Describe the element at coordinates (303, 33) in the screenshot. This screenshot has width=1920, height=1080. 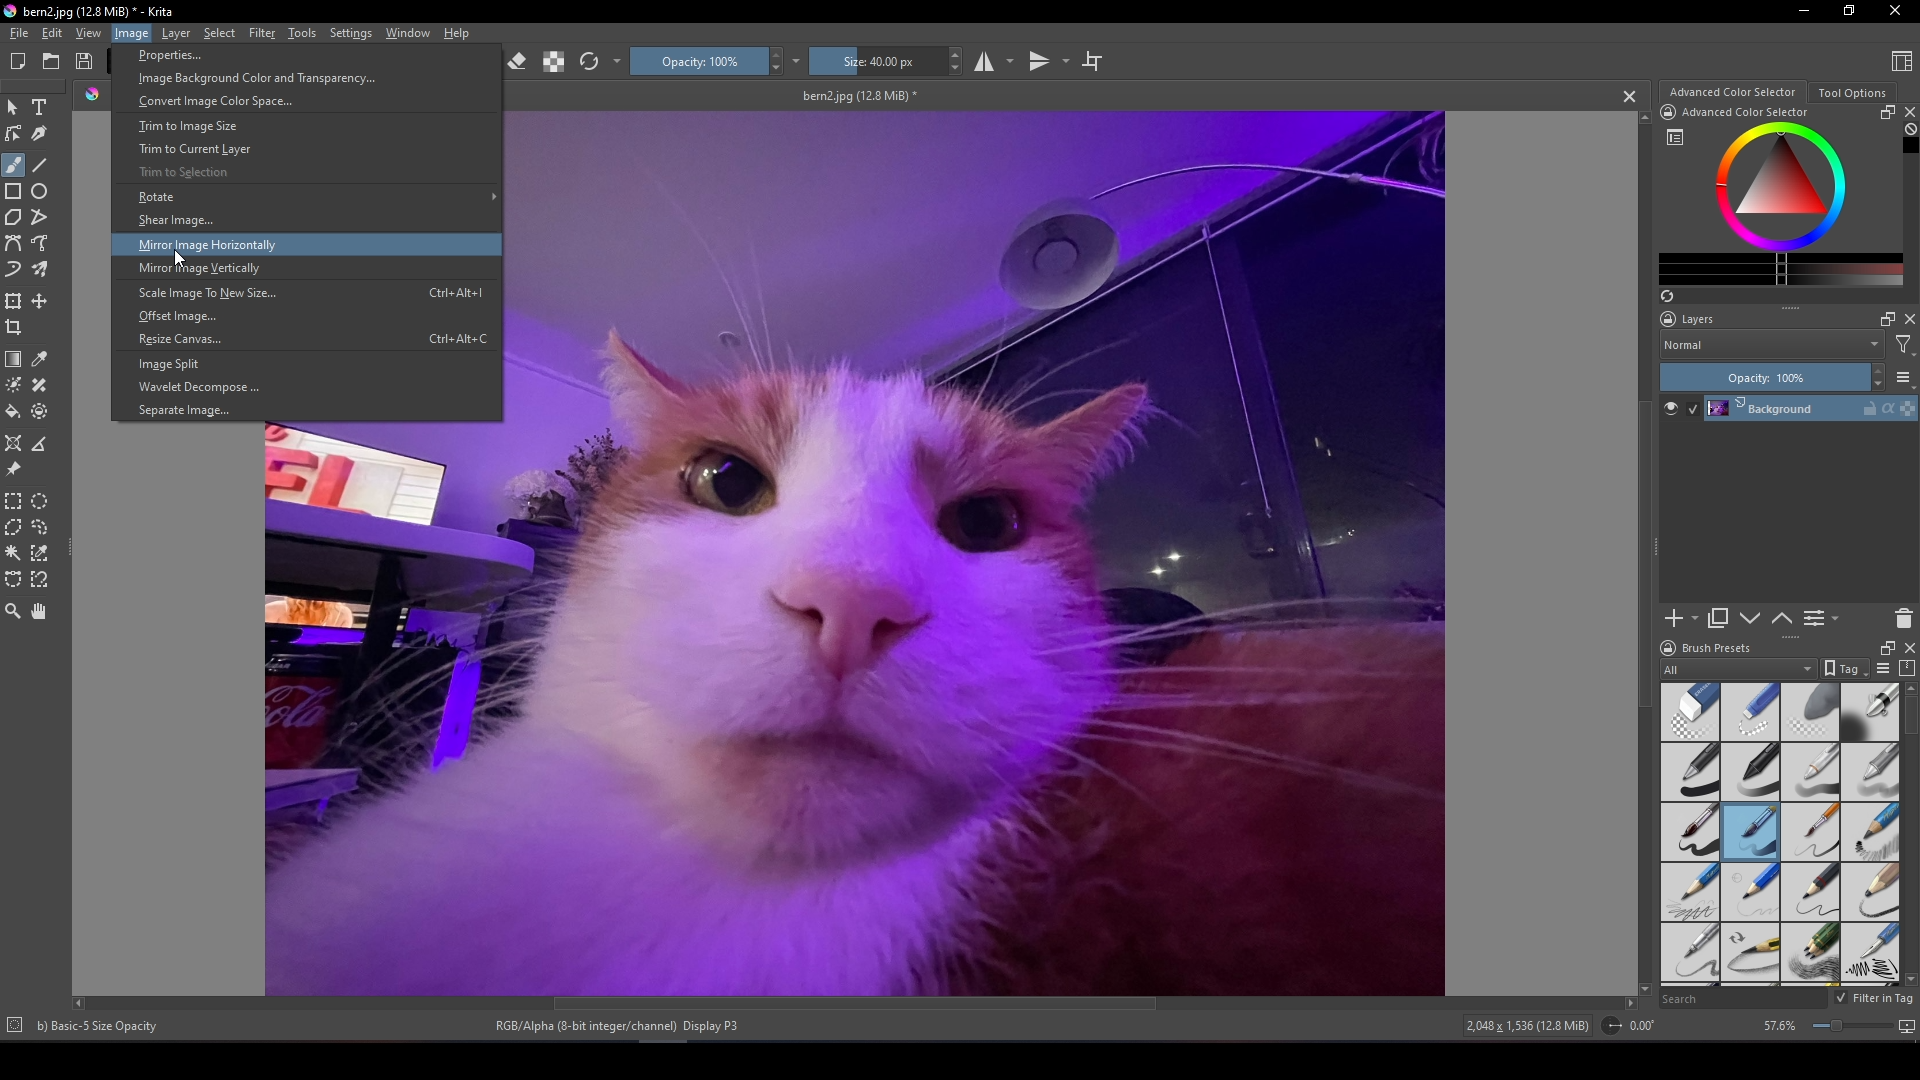
I see `Tools` at that location.